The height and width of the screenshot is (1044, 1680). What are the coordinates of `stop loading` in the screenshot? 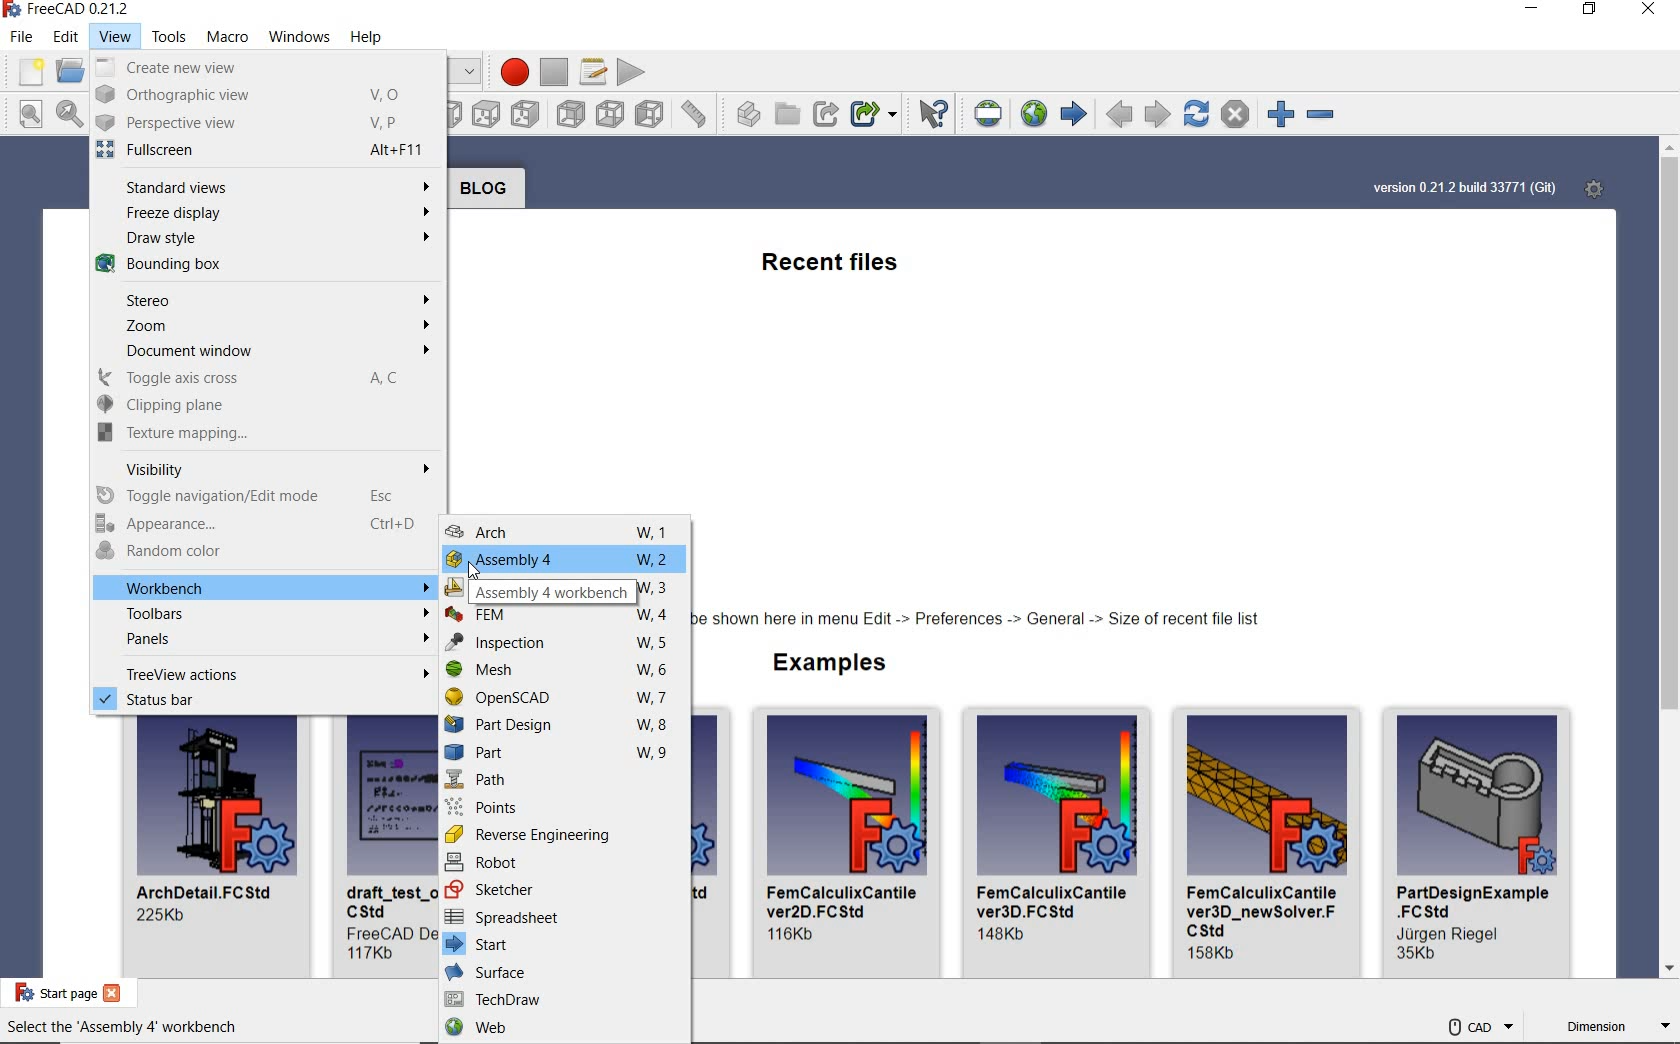 It's located at (1235, 114).